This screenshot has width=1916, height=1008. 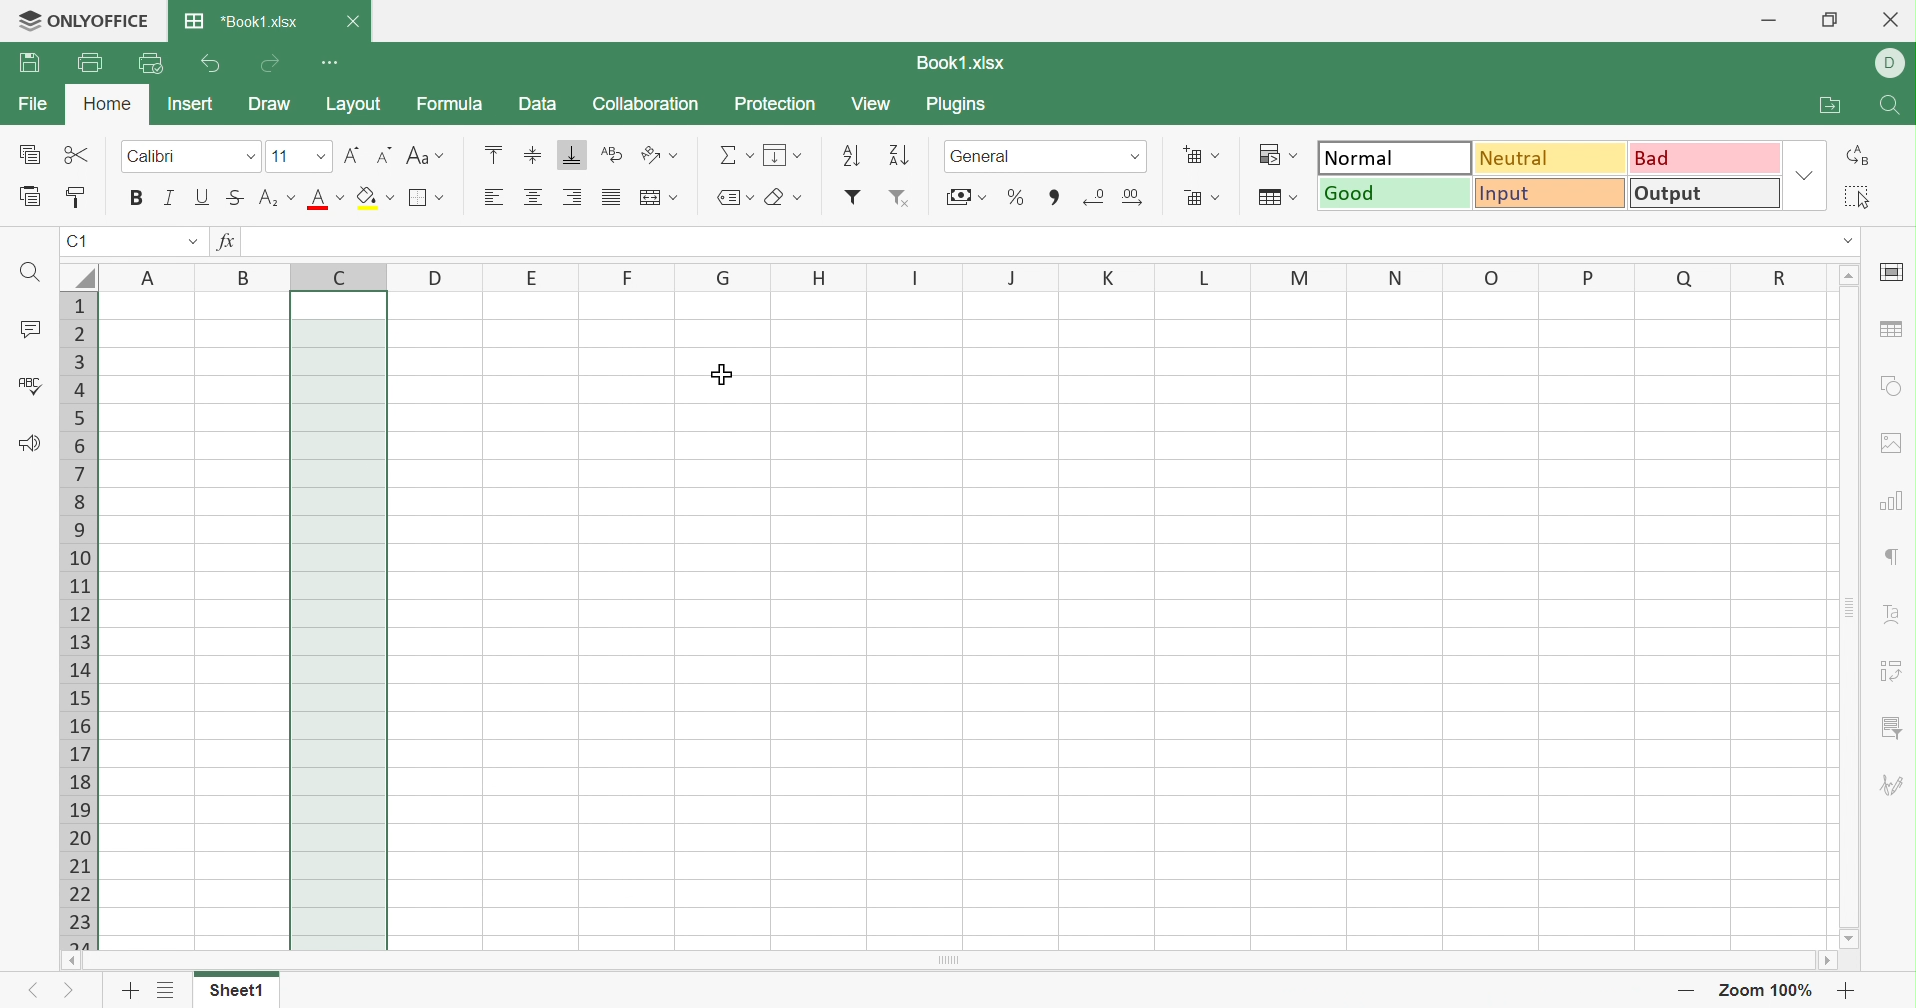 What do you see at coordinates (1893, 617) in the screenshot?
I see `Text Art settings` at bounding box center [1893, 617].